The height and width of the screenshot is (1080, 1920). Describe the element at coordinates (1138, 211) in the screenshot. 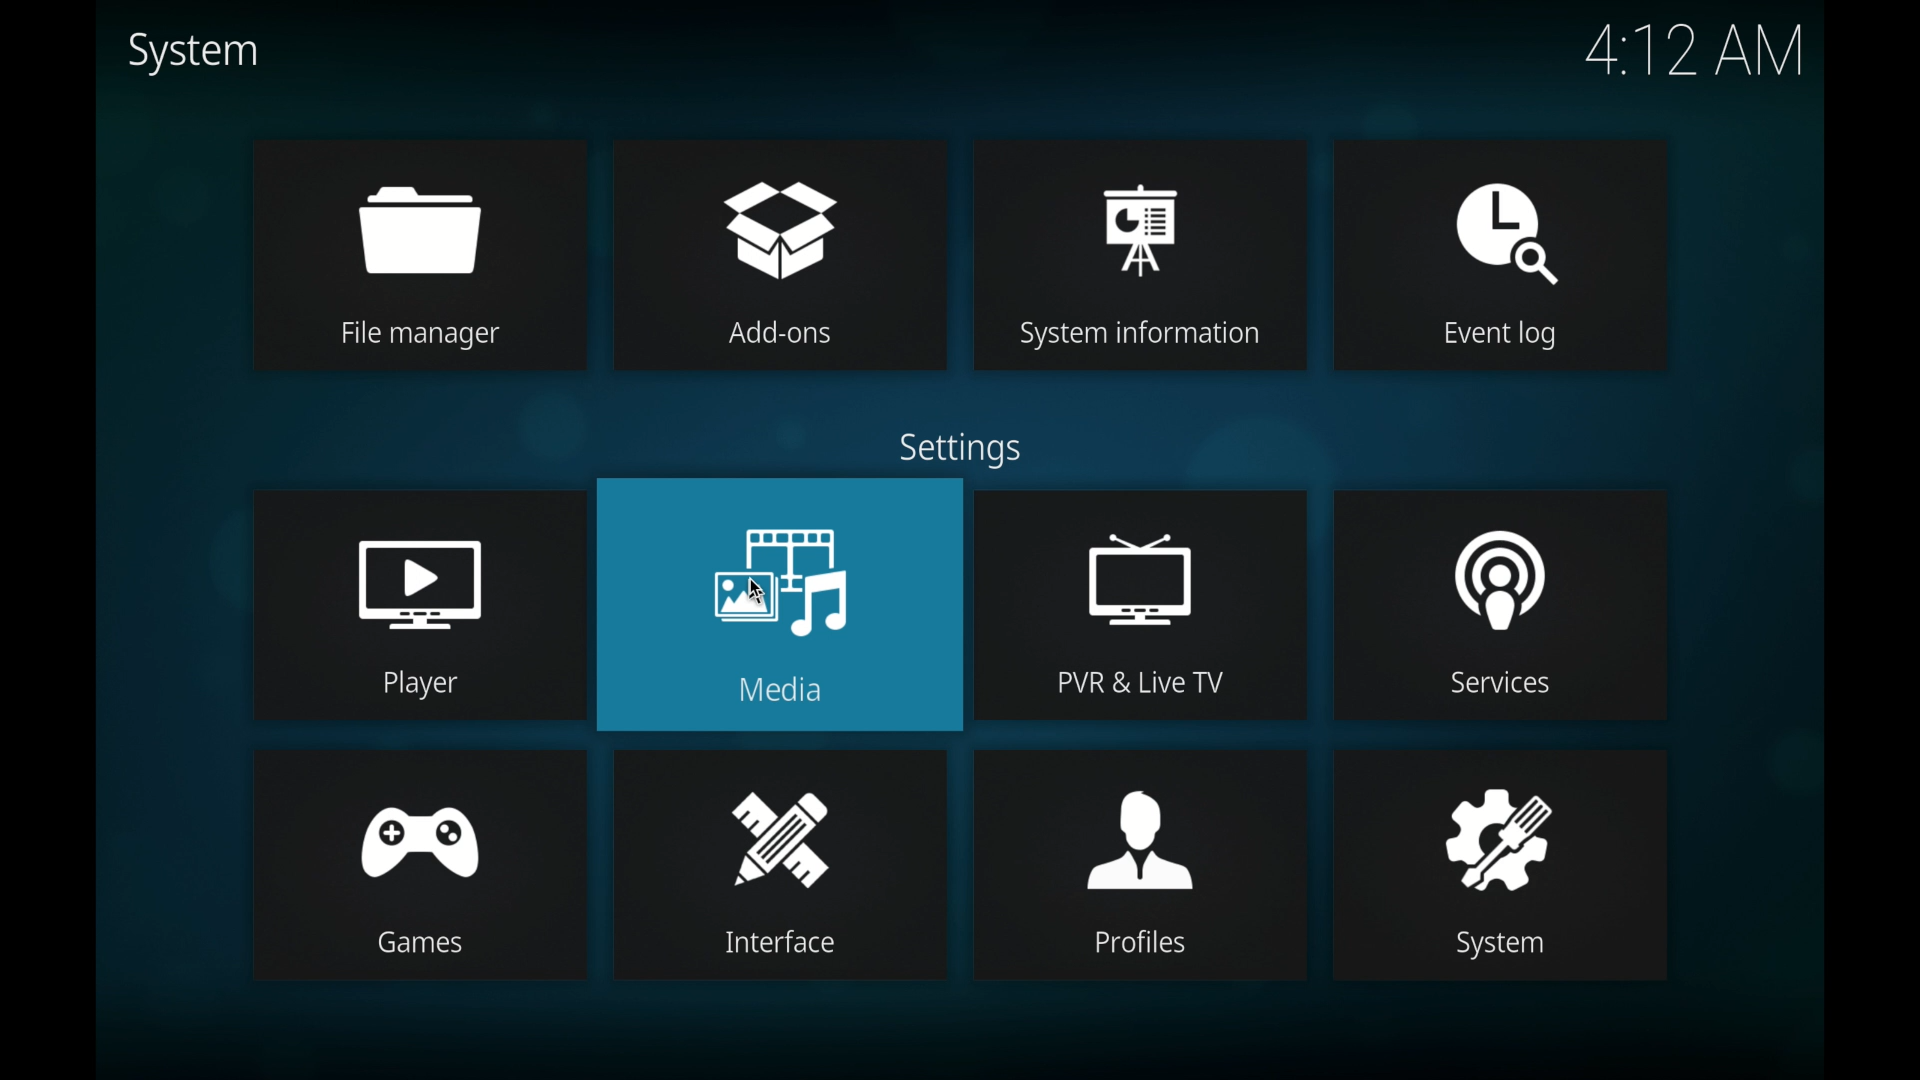

I see `system information` at that location.